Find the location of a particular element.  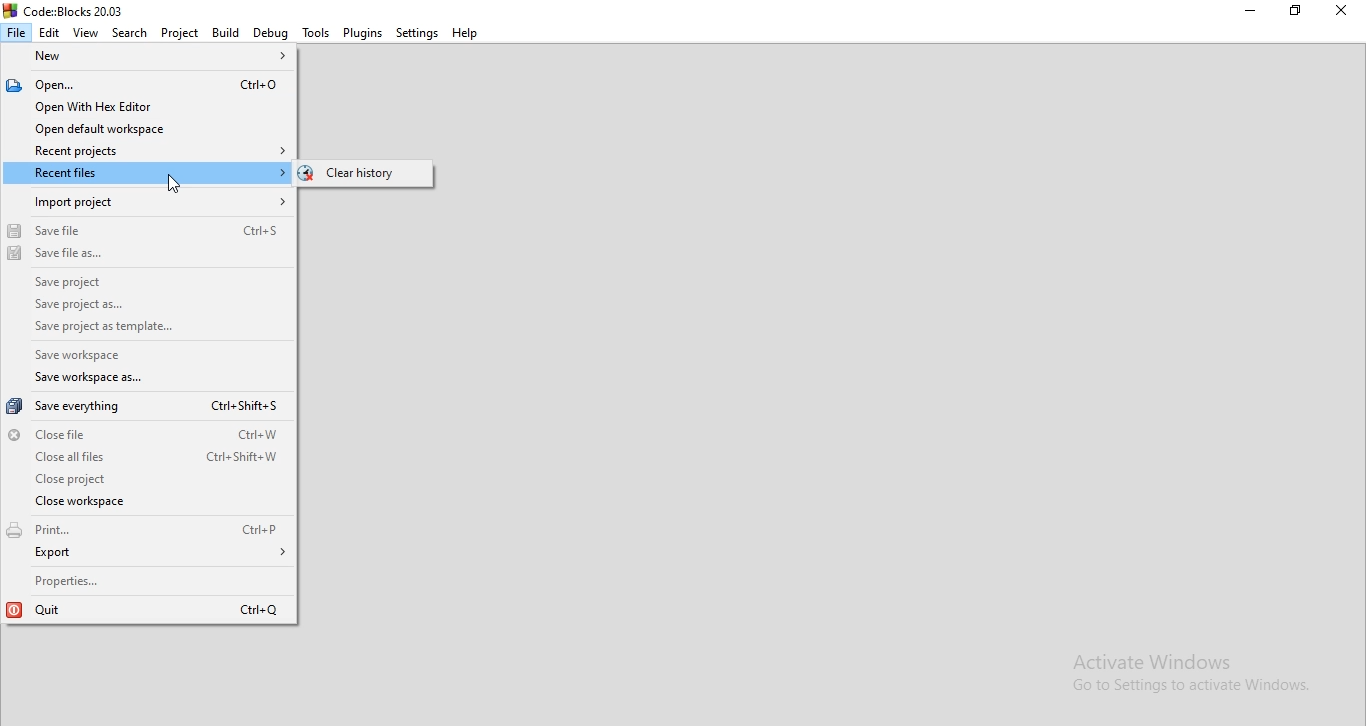

File is located at coordinates (17, 33).